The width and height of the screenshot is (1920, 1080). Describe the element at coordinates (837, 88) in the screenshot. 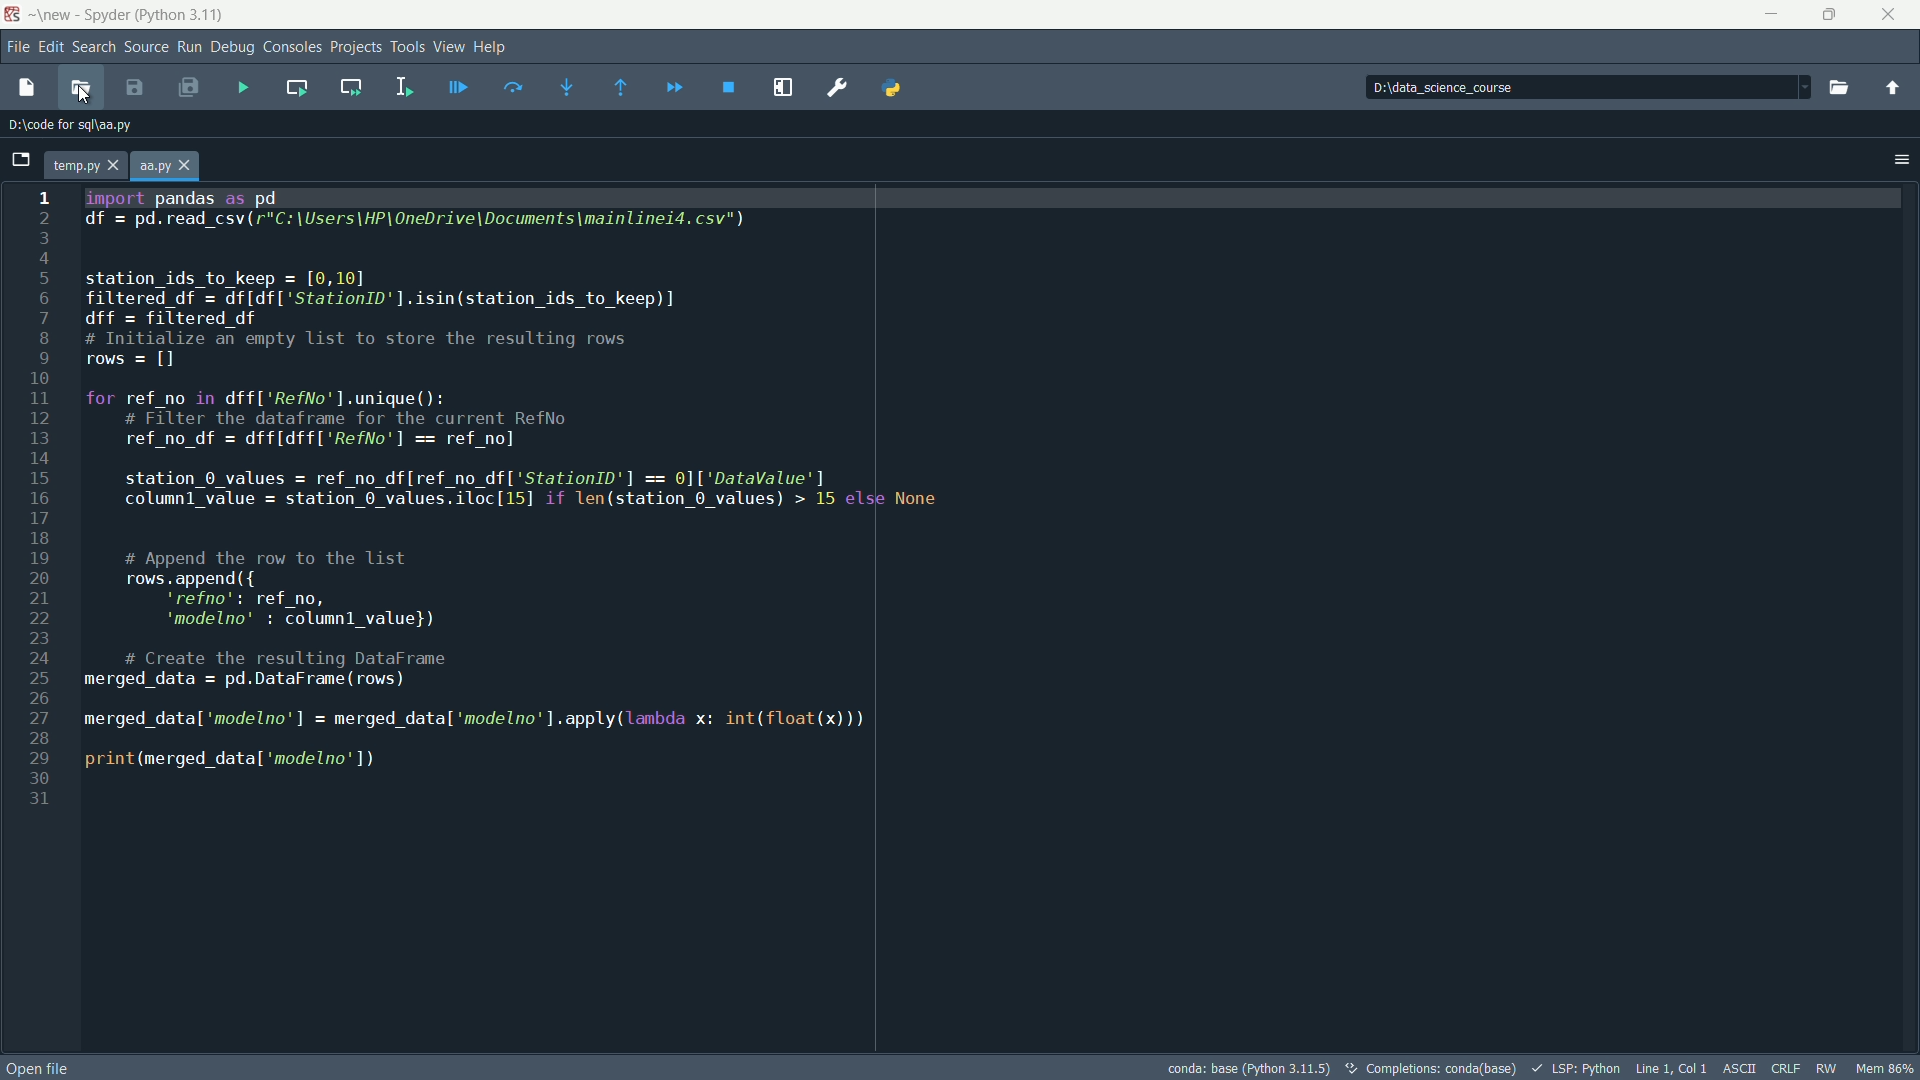

I see `Preferences` at that location.